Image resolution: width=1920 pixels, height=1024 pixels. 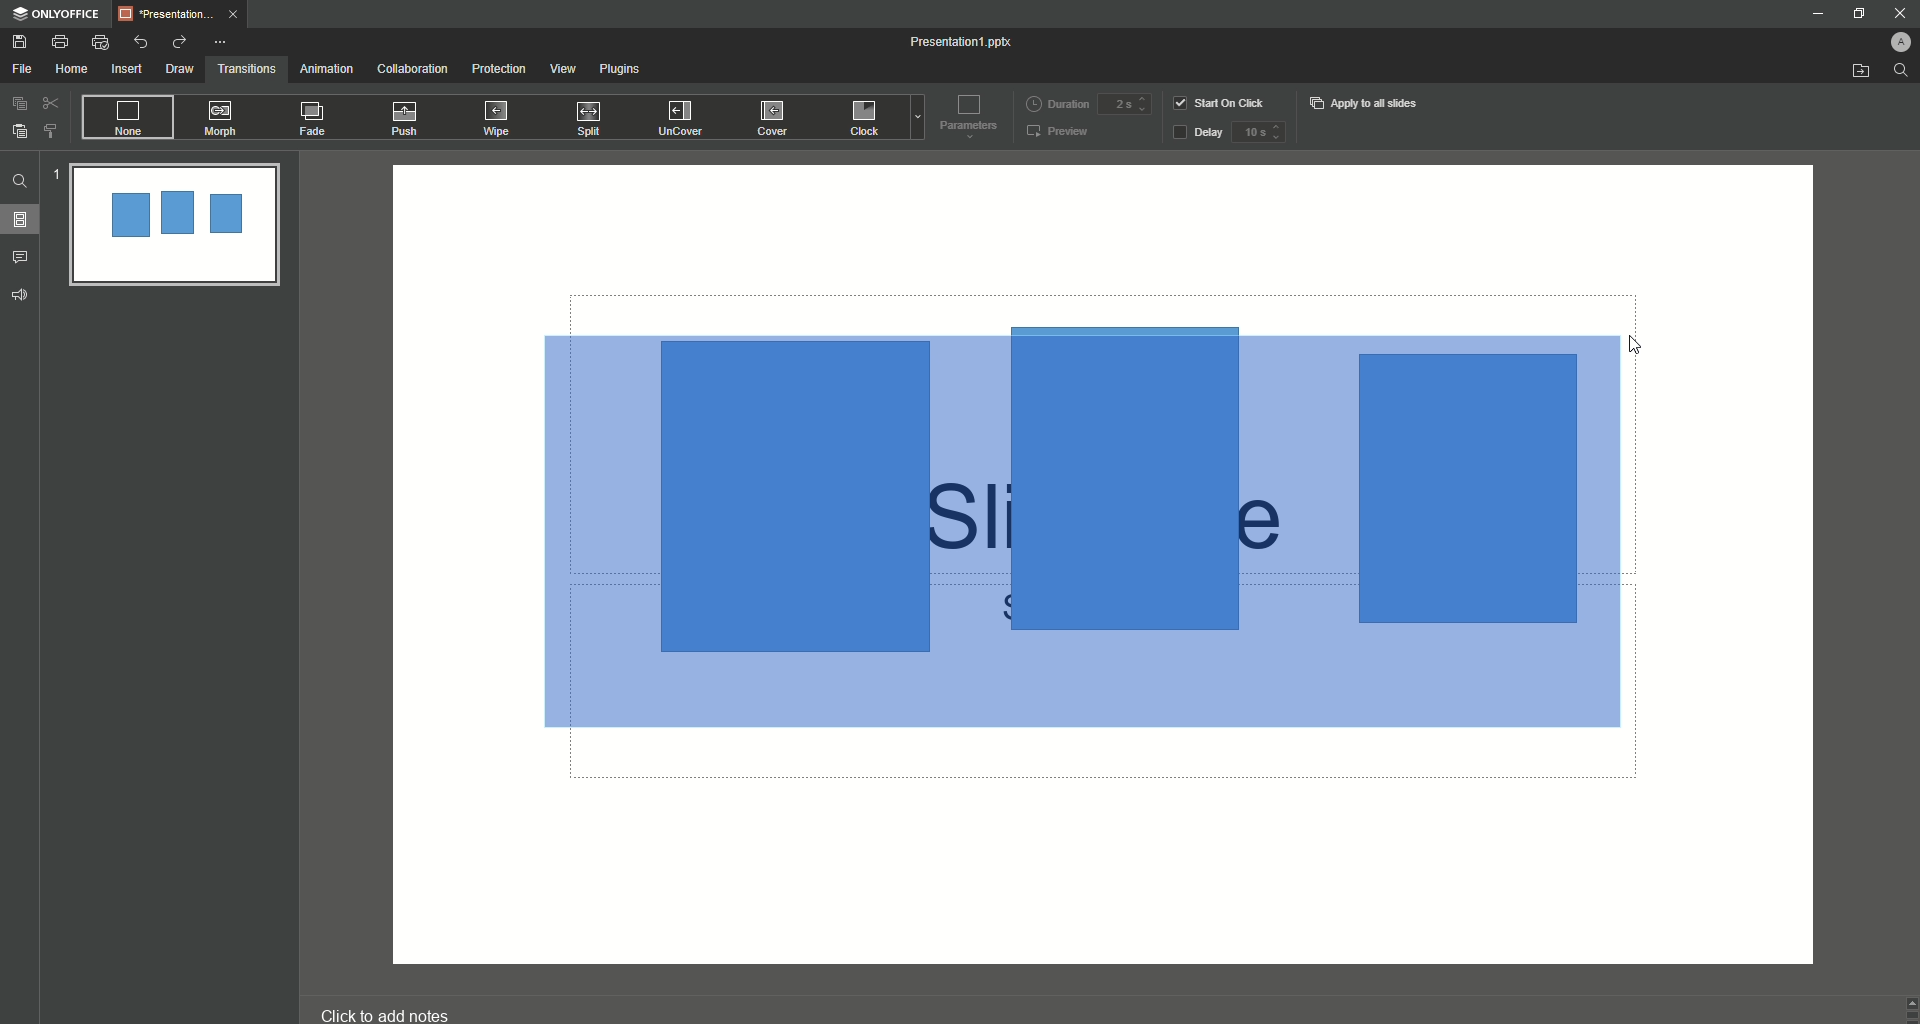 What do you see at coordinates (775, 117) in the screenshot?
I see `Cover` at bounding box center [775, 117].